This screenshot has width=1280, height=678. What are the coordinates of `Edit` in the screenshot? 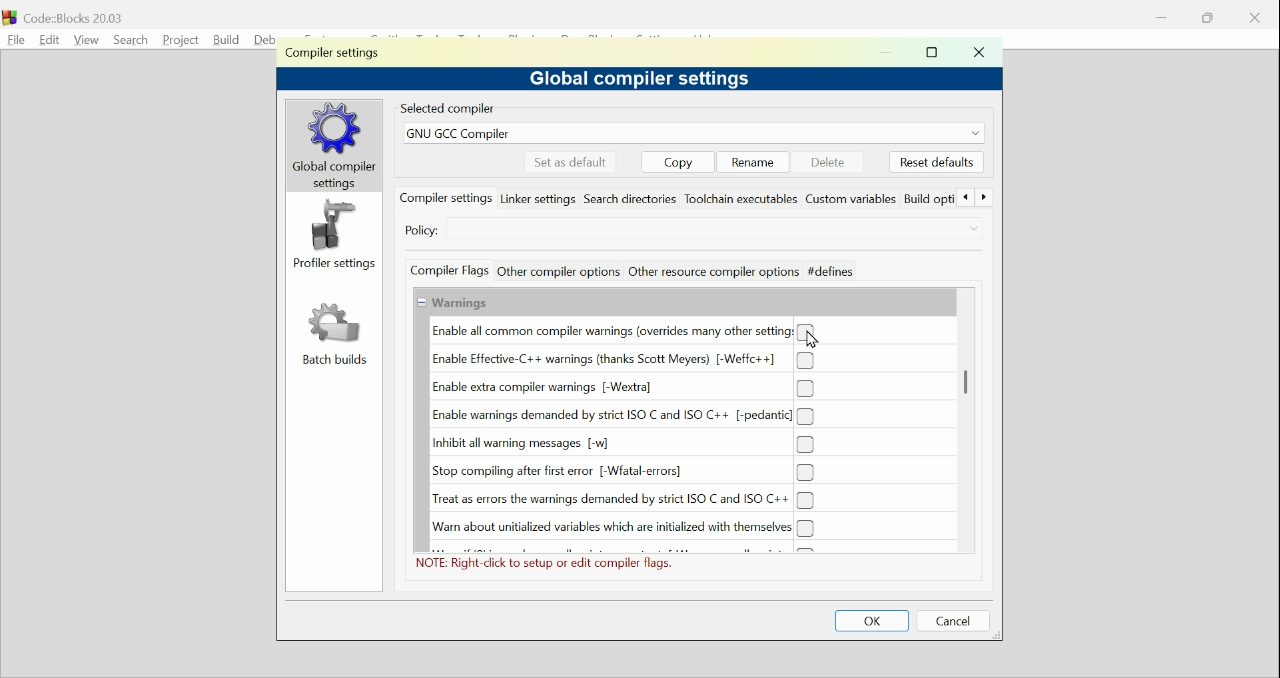 It's located at (46, 38).